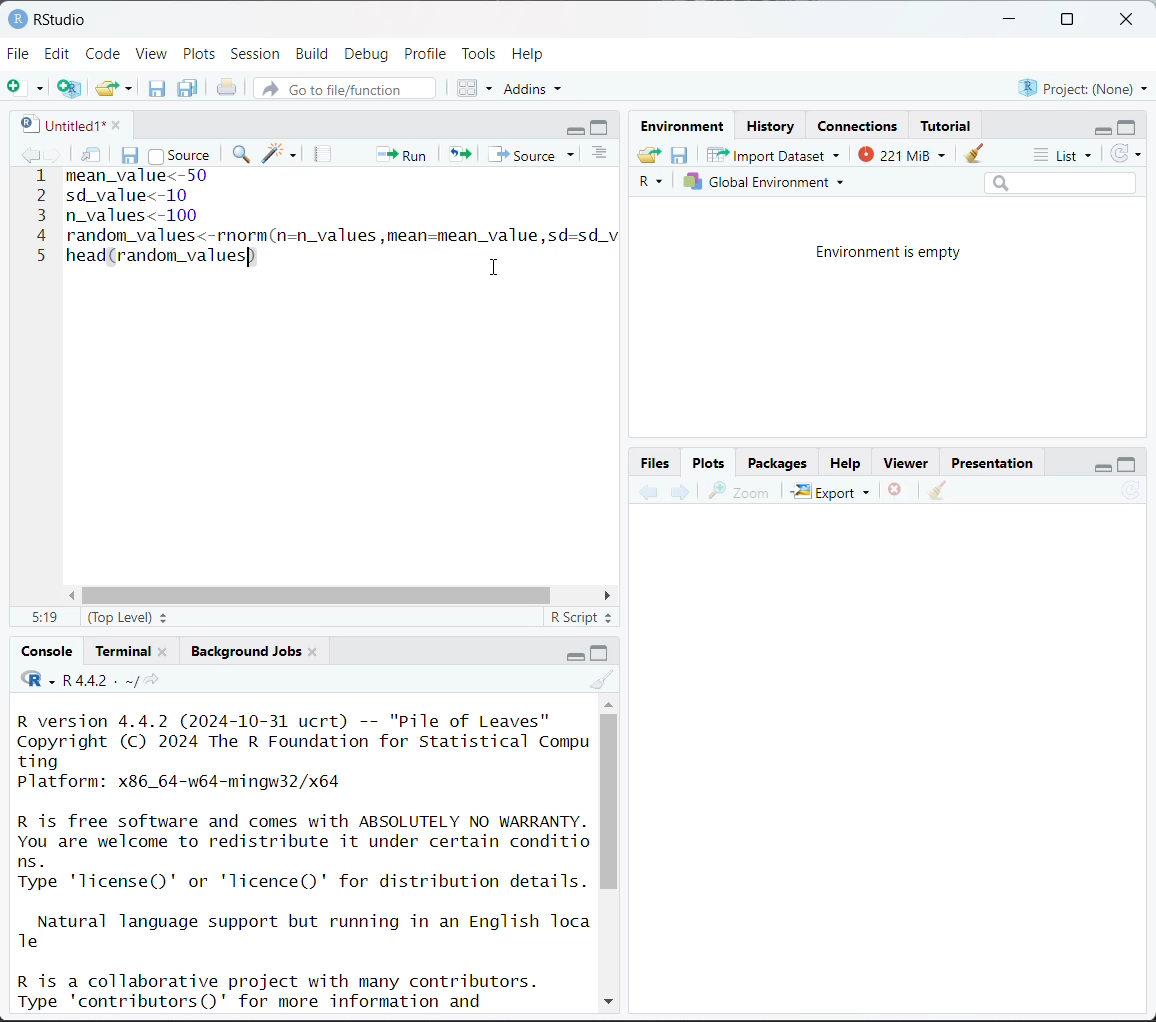 This screenshot has height=1022, width=1156. I want to click on Global environment, so click(765, 182).